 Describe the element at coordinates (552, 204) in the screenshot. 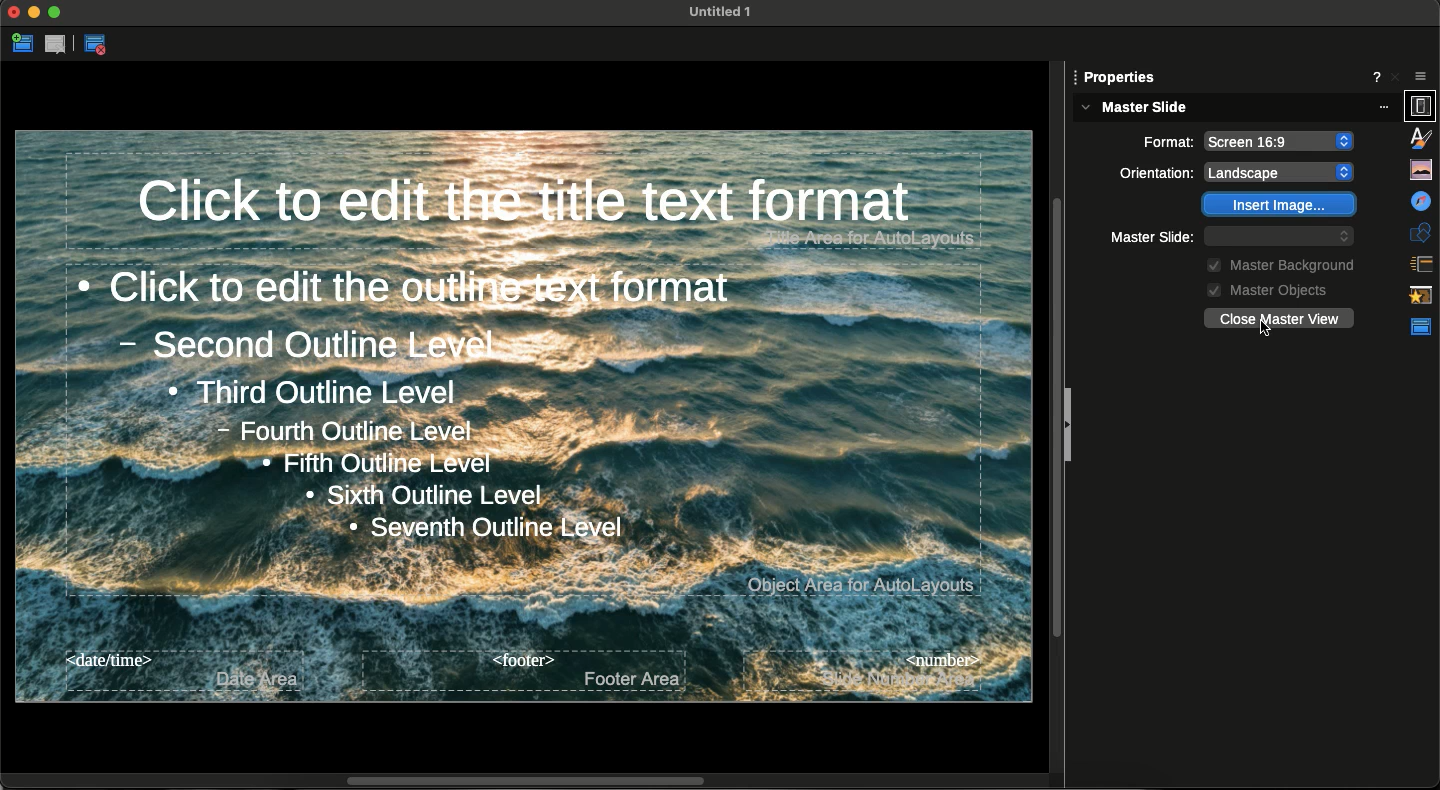

I see `Master title` at that location.